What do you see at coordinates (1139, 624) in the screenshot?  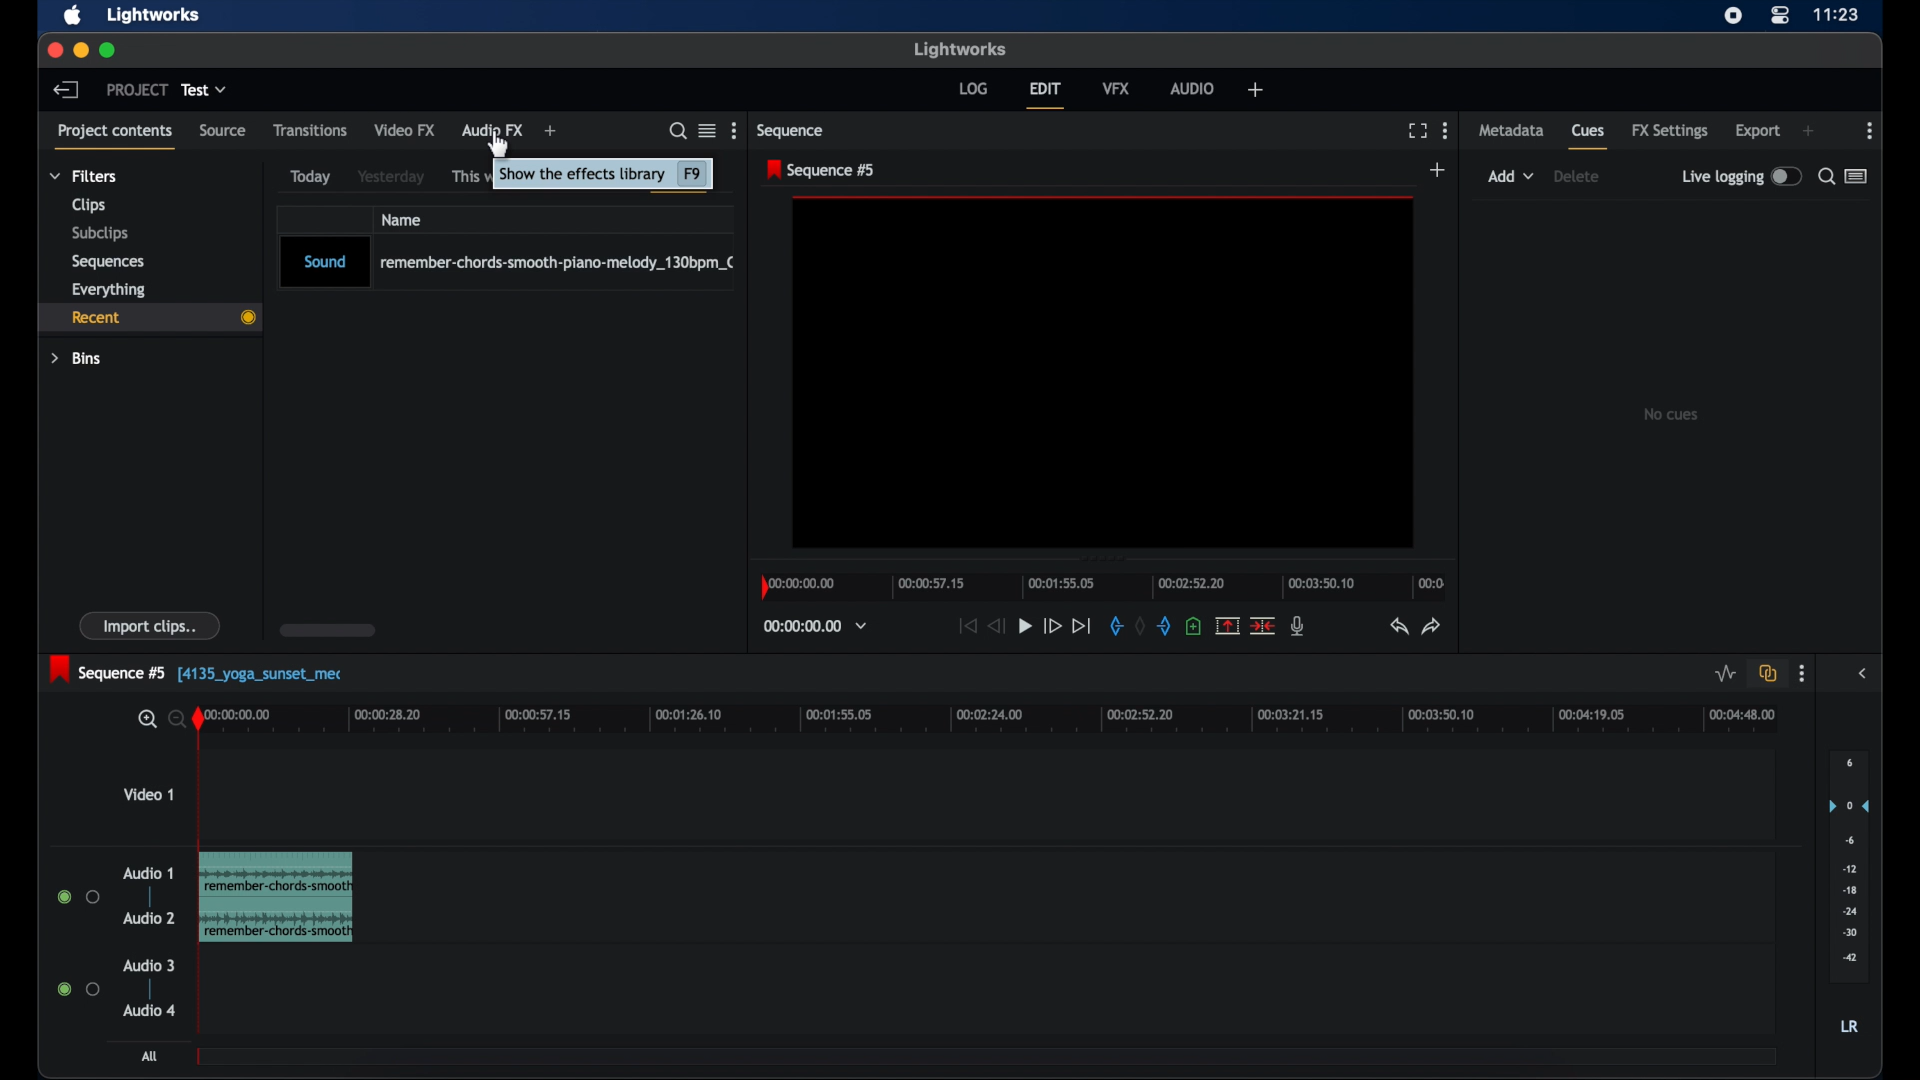 I see `clear marks` at bounding box center [1139, 624].